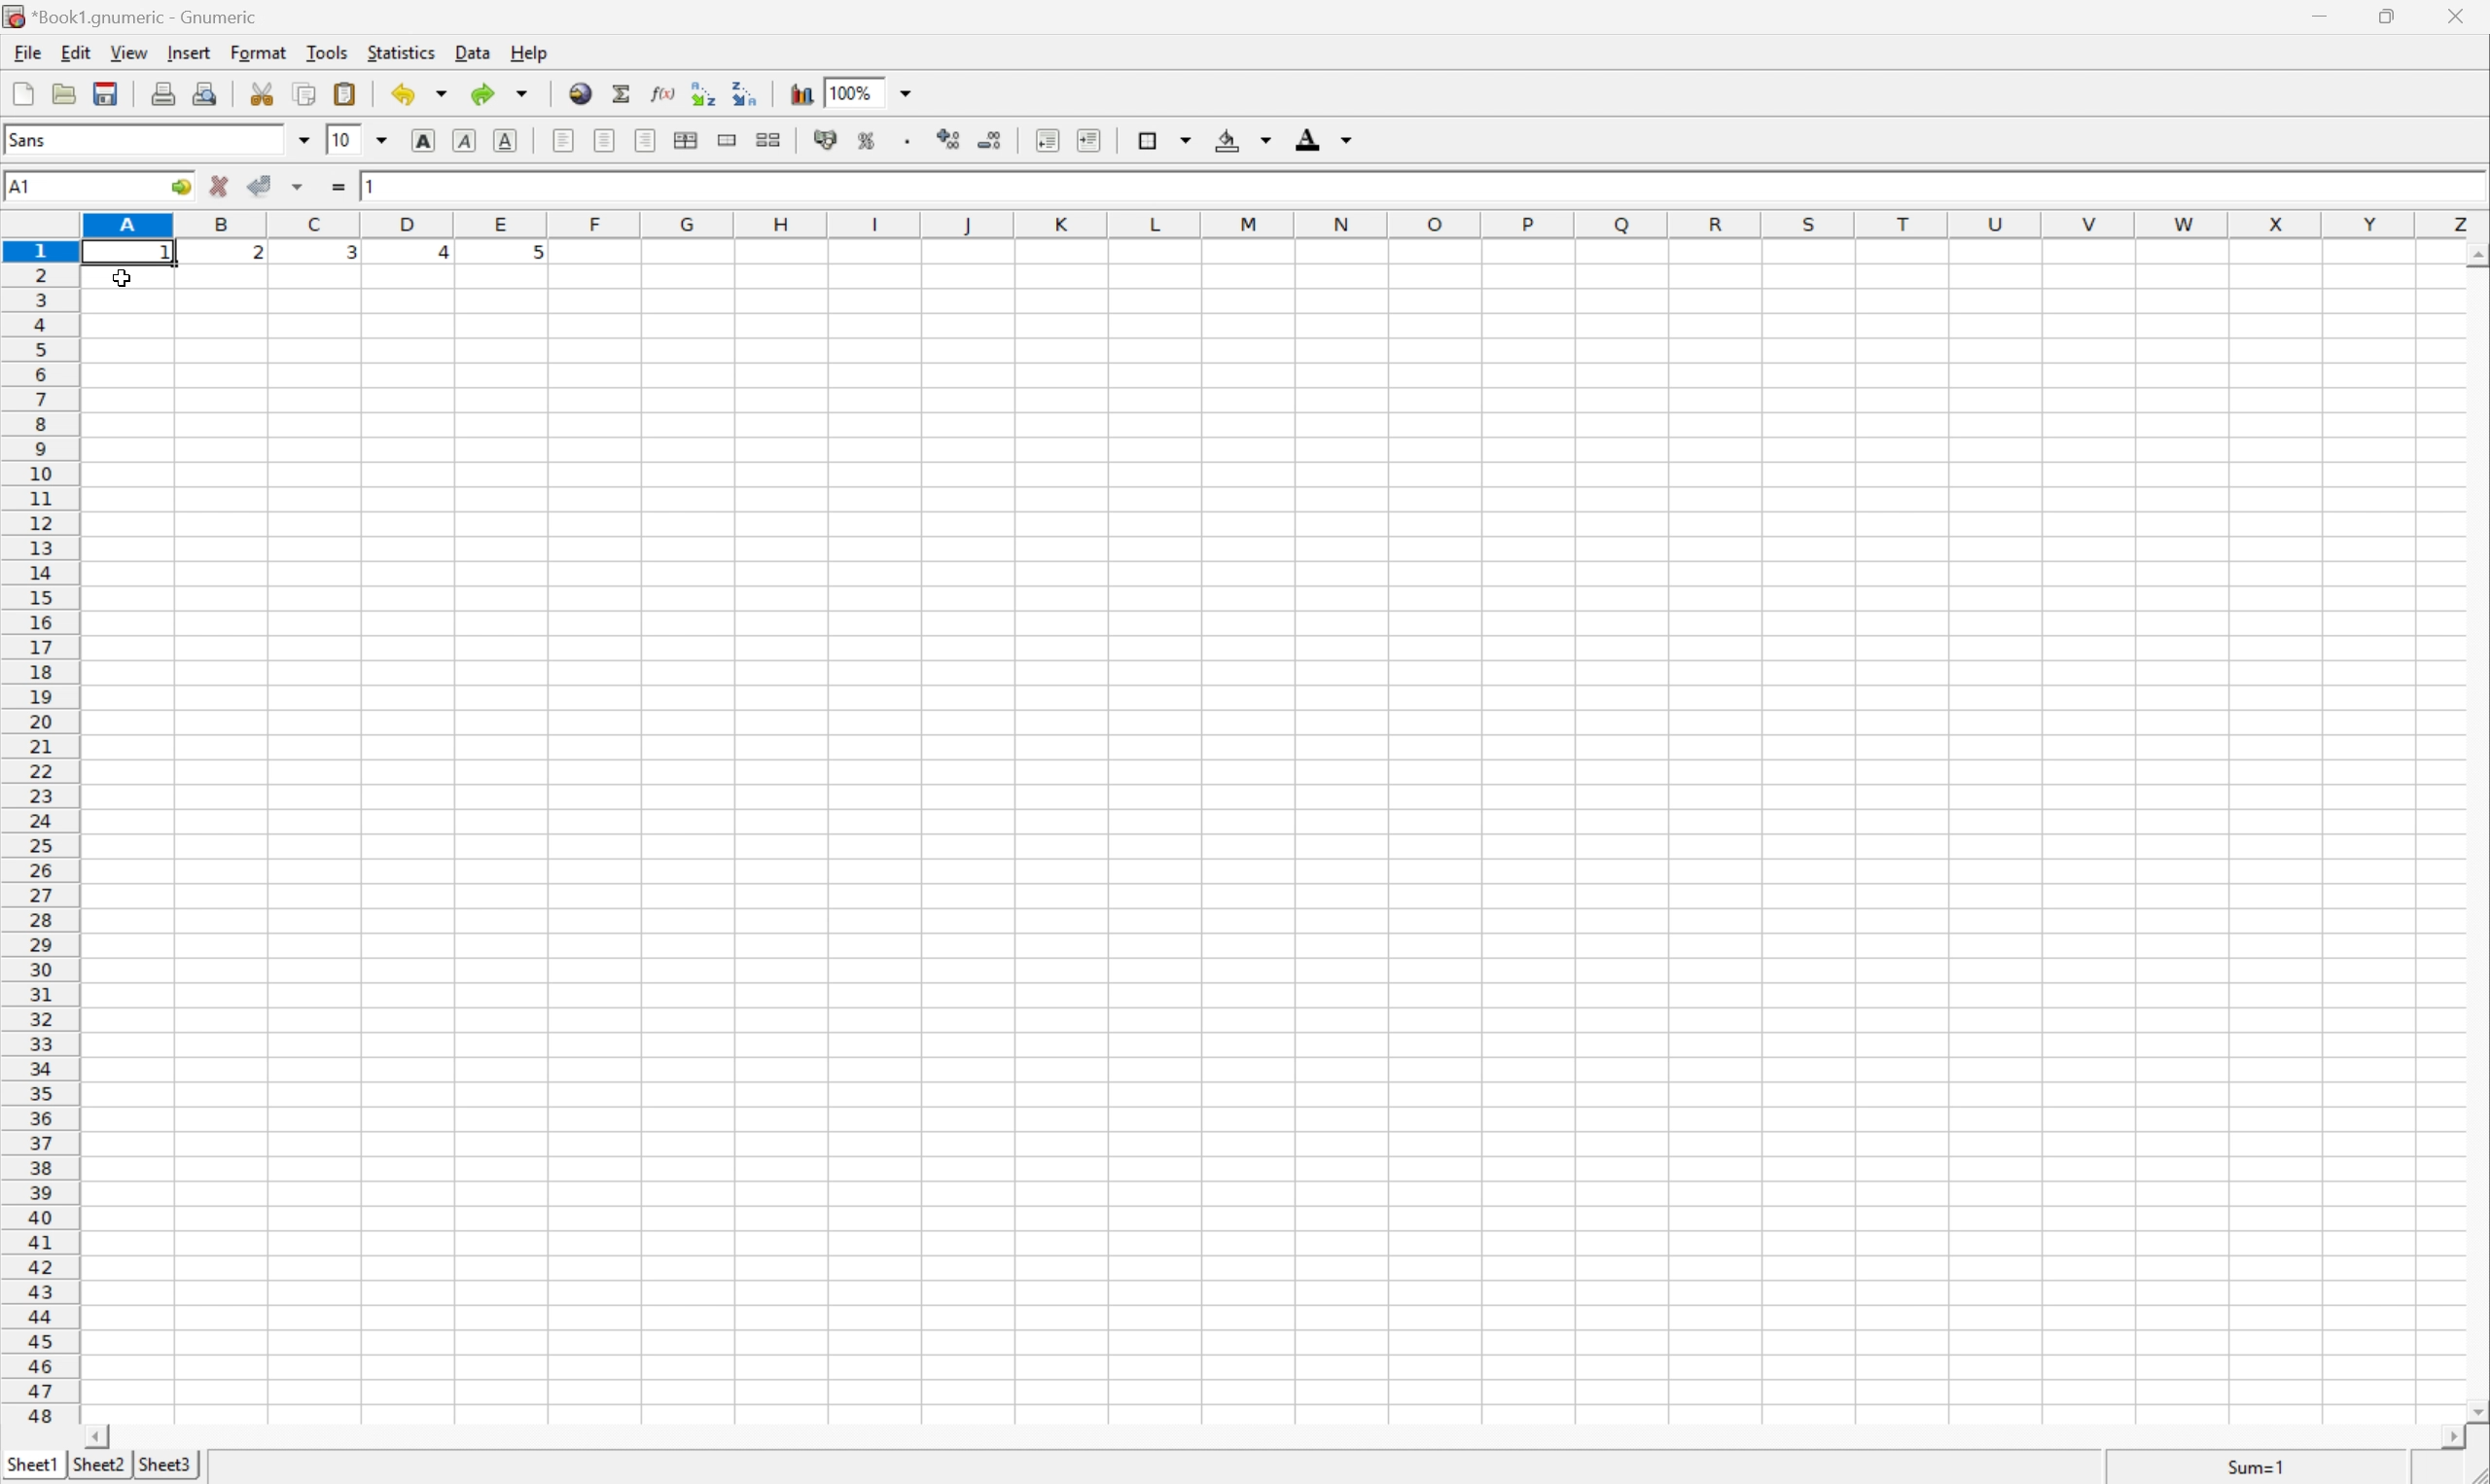  Describe the element at coordinates (2329, 17) in the screenshot. I see `minimize` at that location.